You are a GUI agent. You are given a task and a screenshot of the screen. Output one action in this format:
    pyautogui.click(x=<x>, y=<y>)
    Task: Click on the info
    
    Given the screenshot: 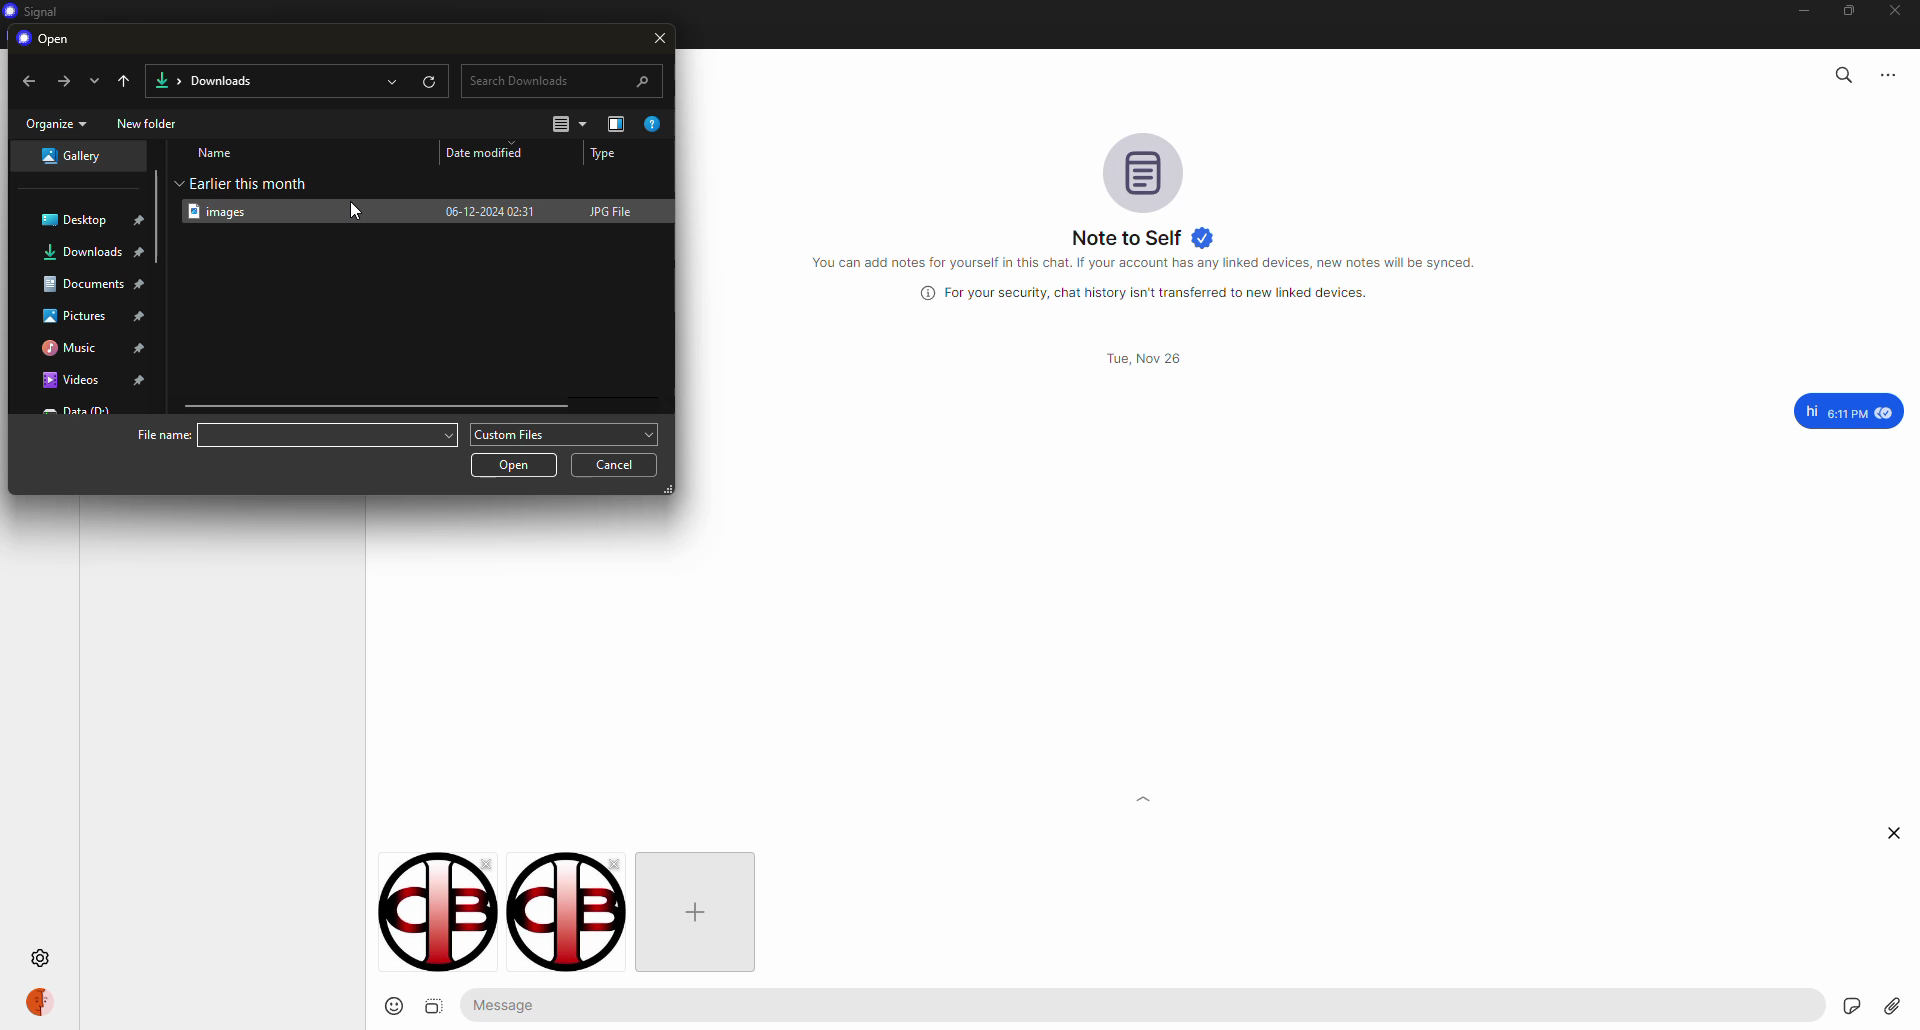 What is the action you would take?
    pyautogui.click(x=1150, y=263)
    